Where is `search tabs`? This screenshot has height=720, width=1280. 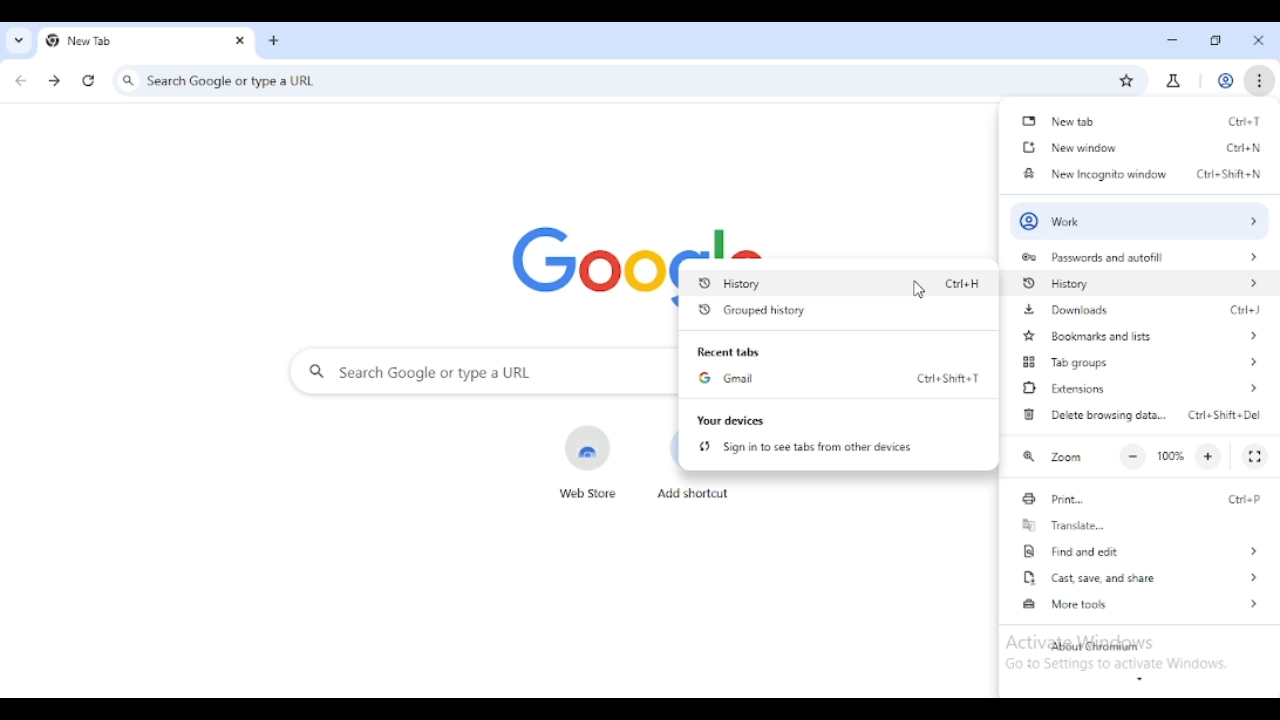
search tabs is located at coordinates (18, 41).